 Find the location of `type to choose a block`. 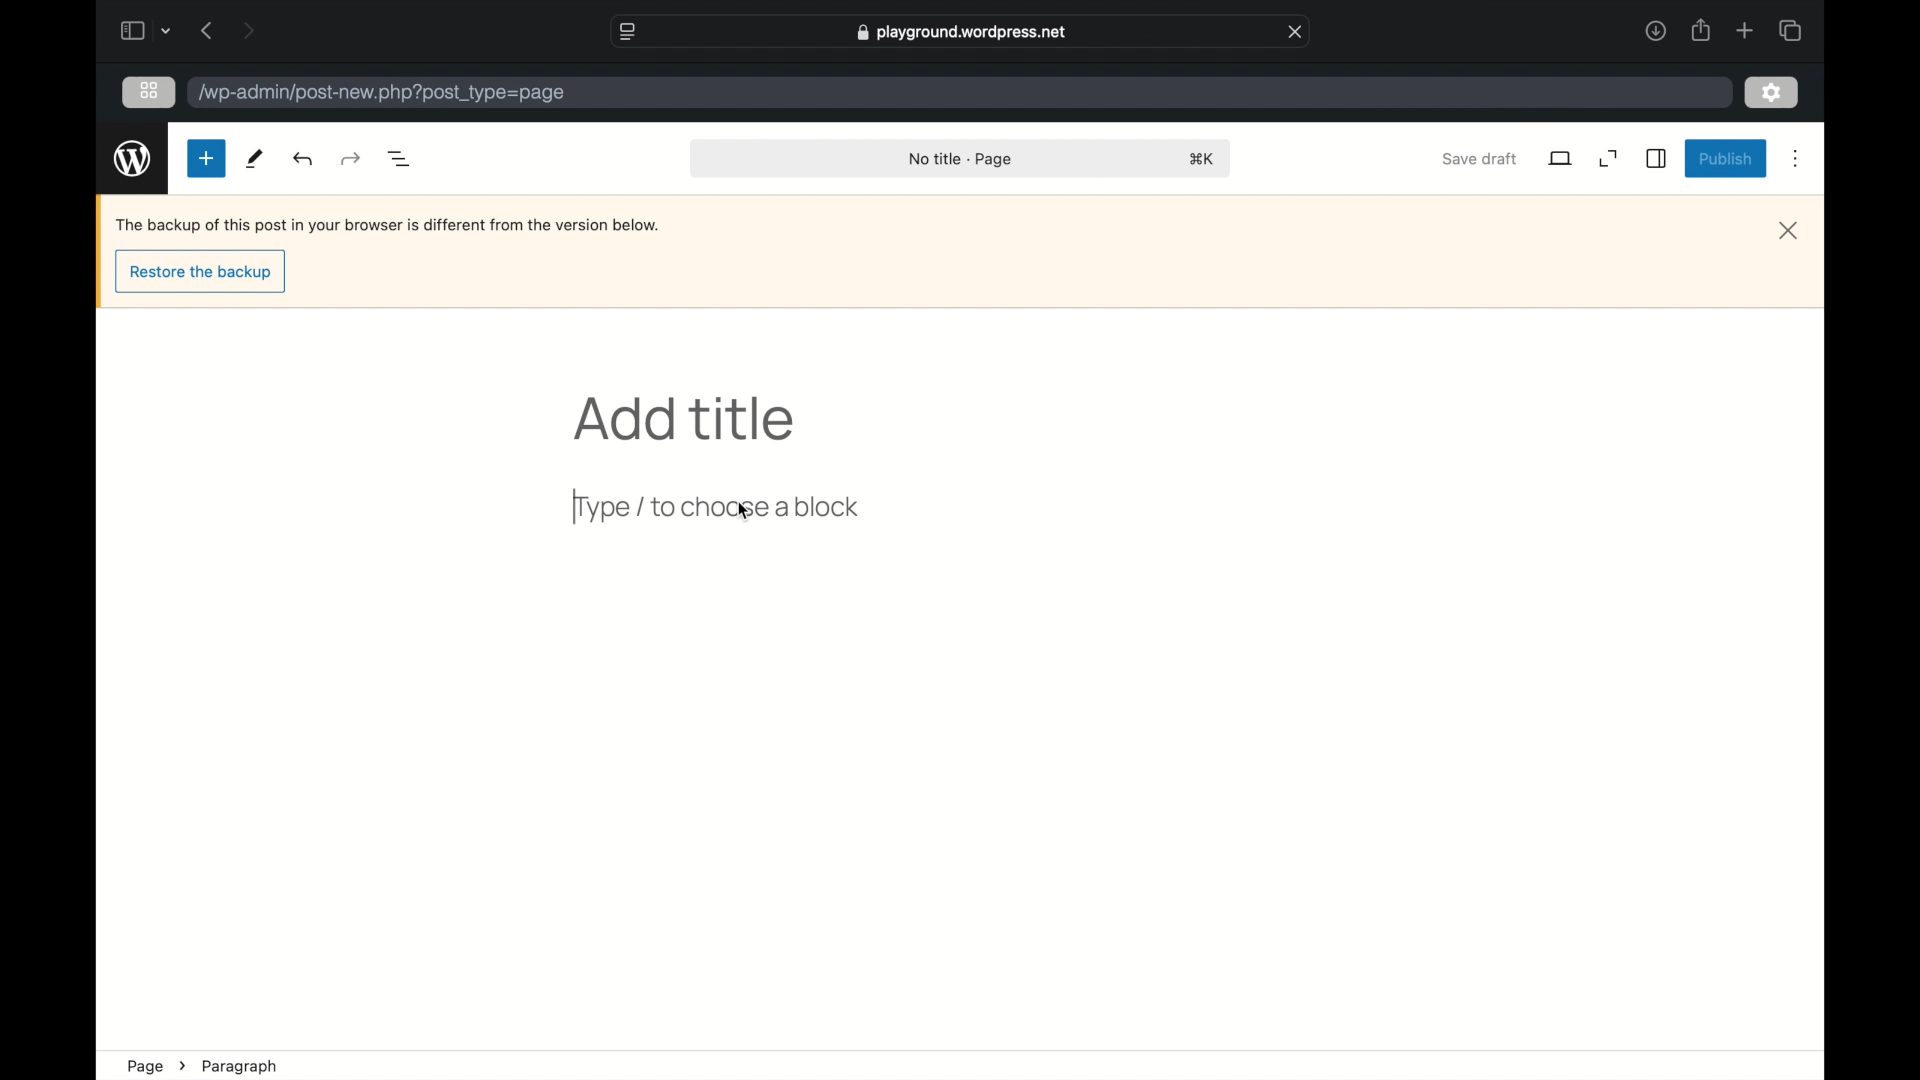

type to choose a block is located at coordinates (721, 510).